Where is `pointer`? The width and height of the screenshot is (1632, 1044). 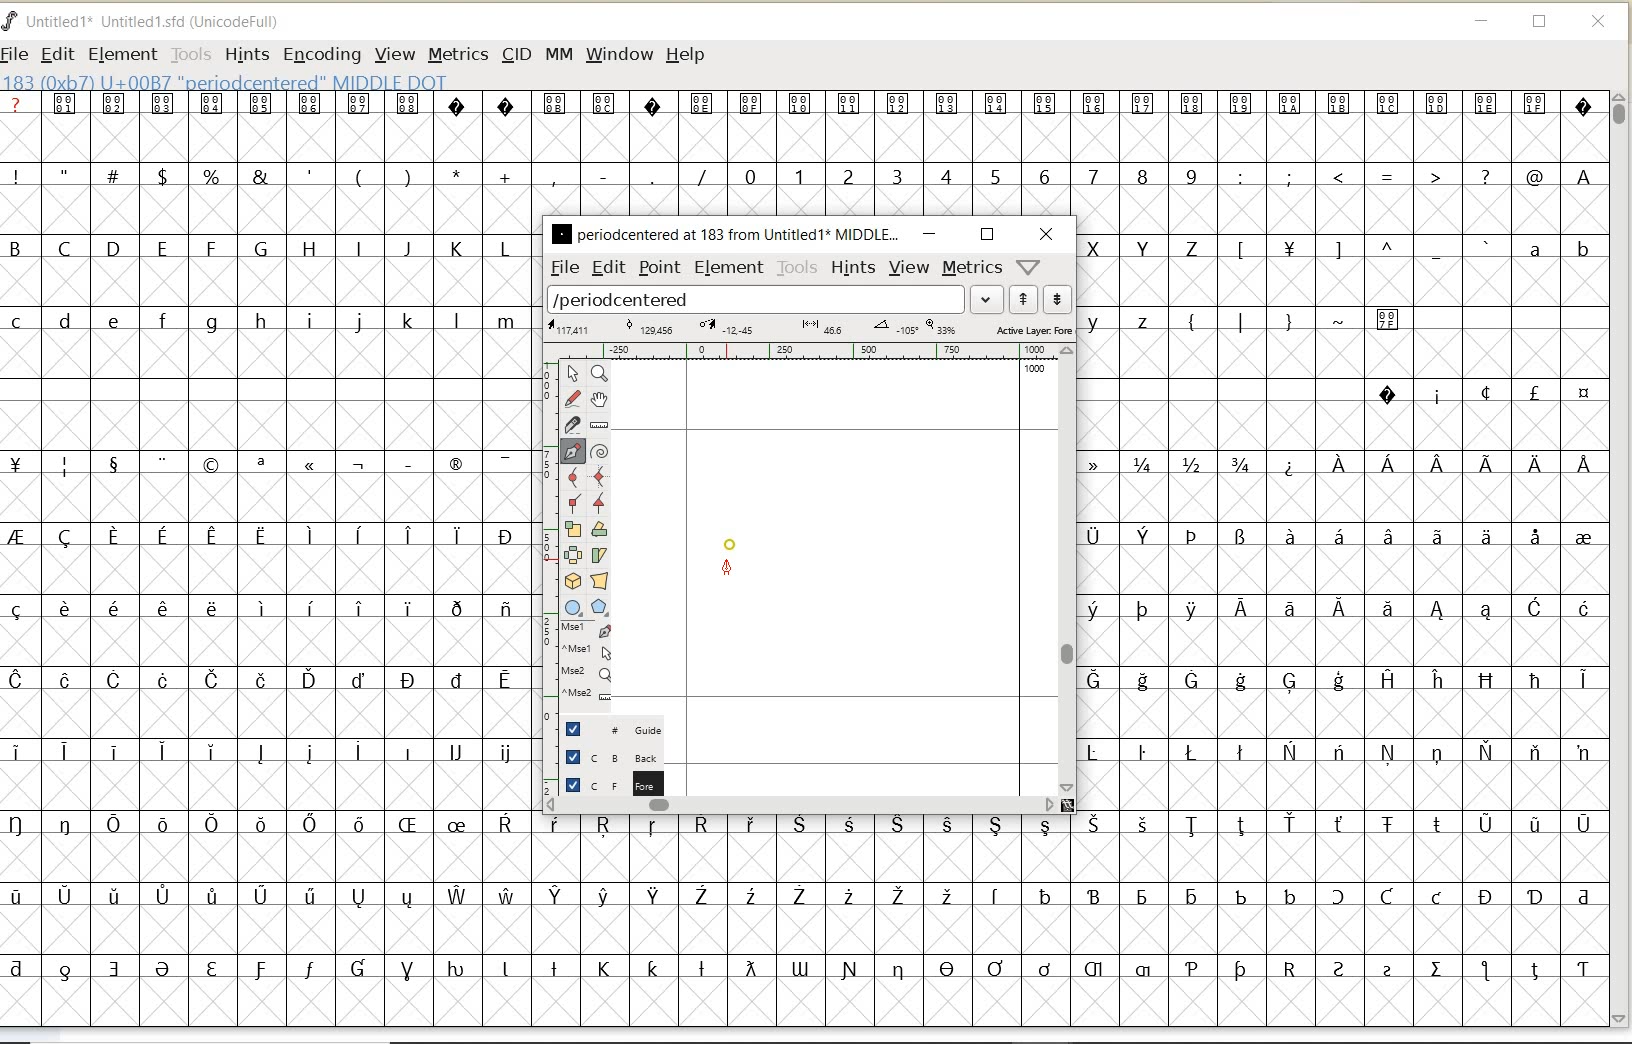
pointer is located at coordinates (572, 374).